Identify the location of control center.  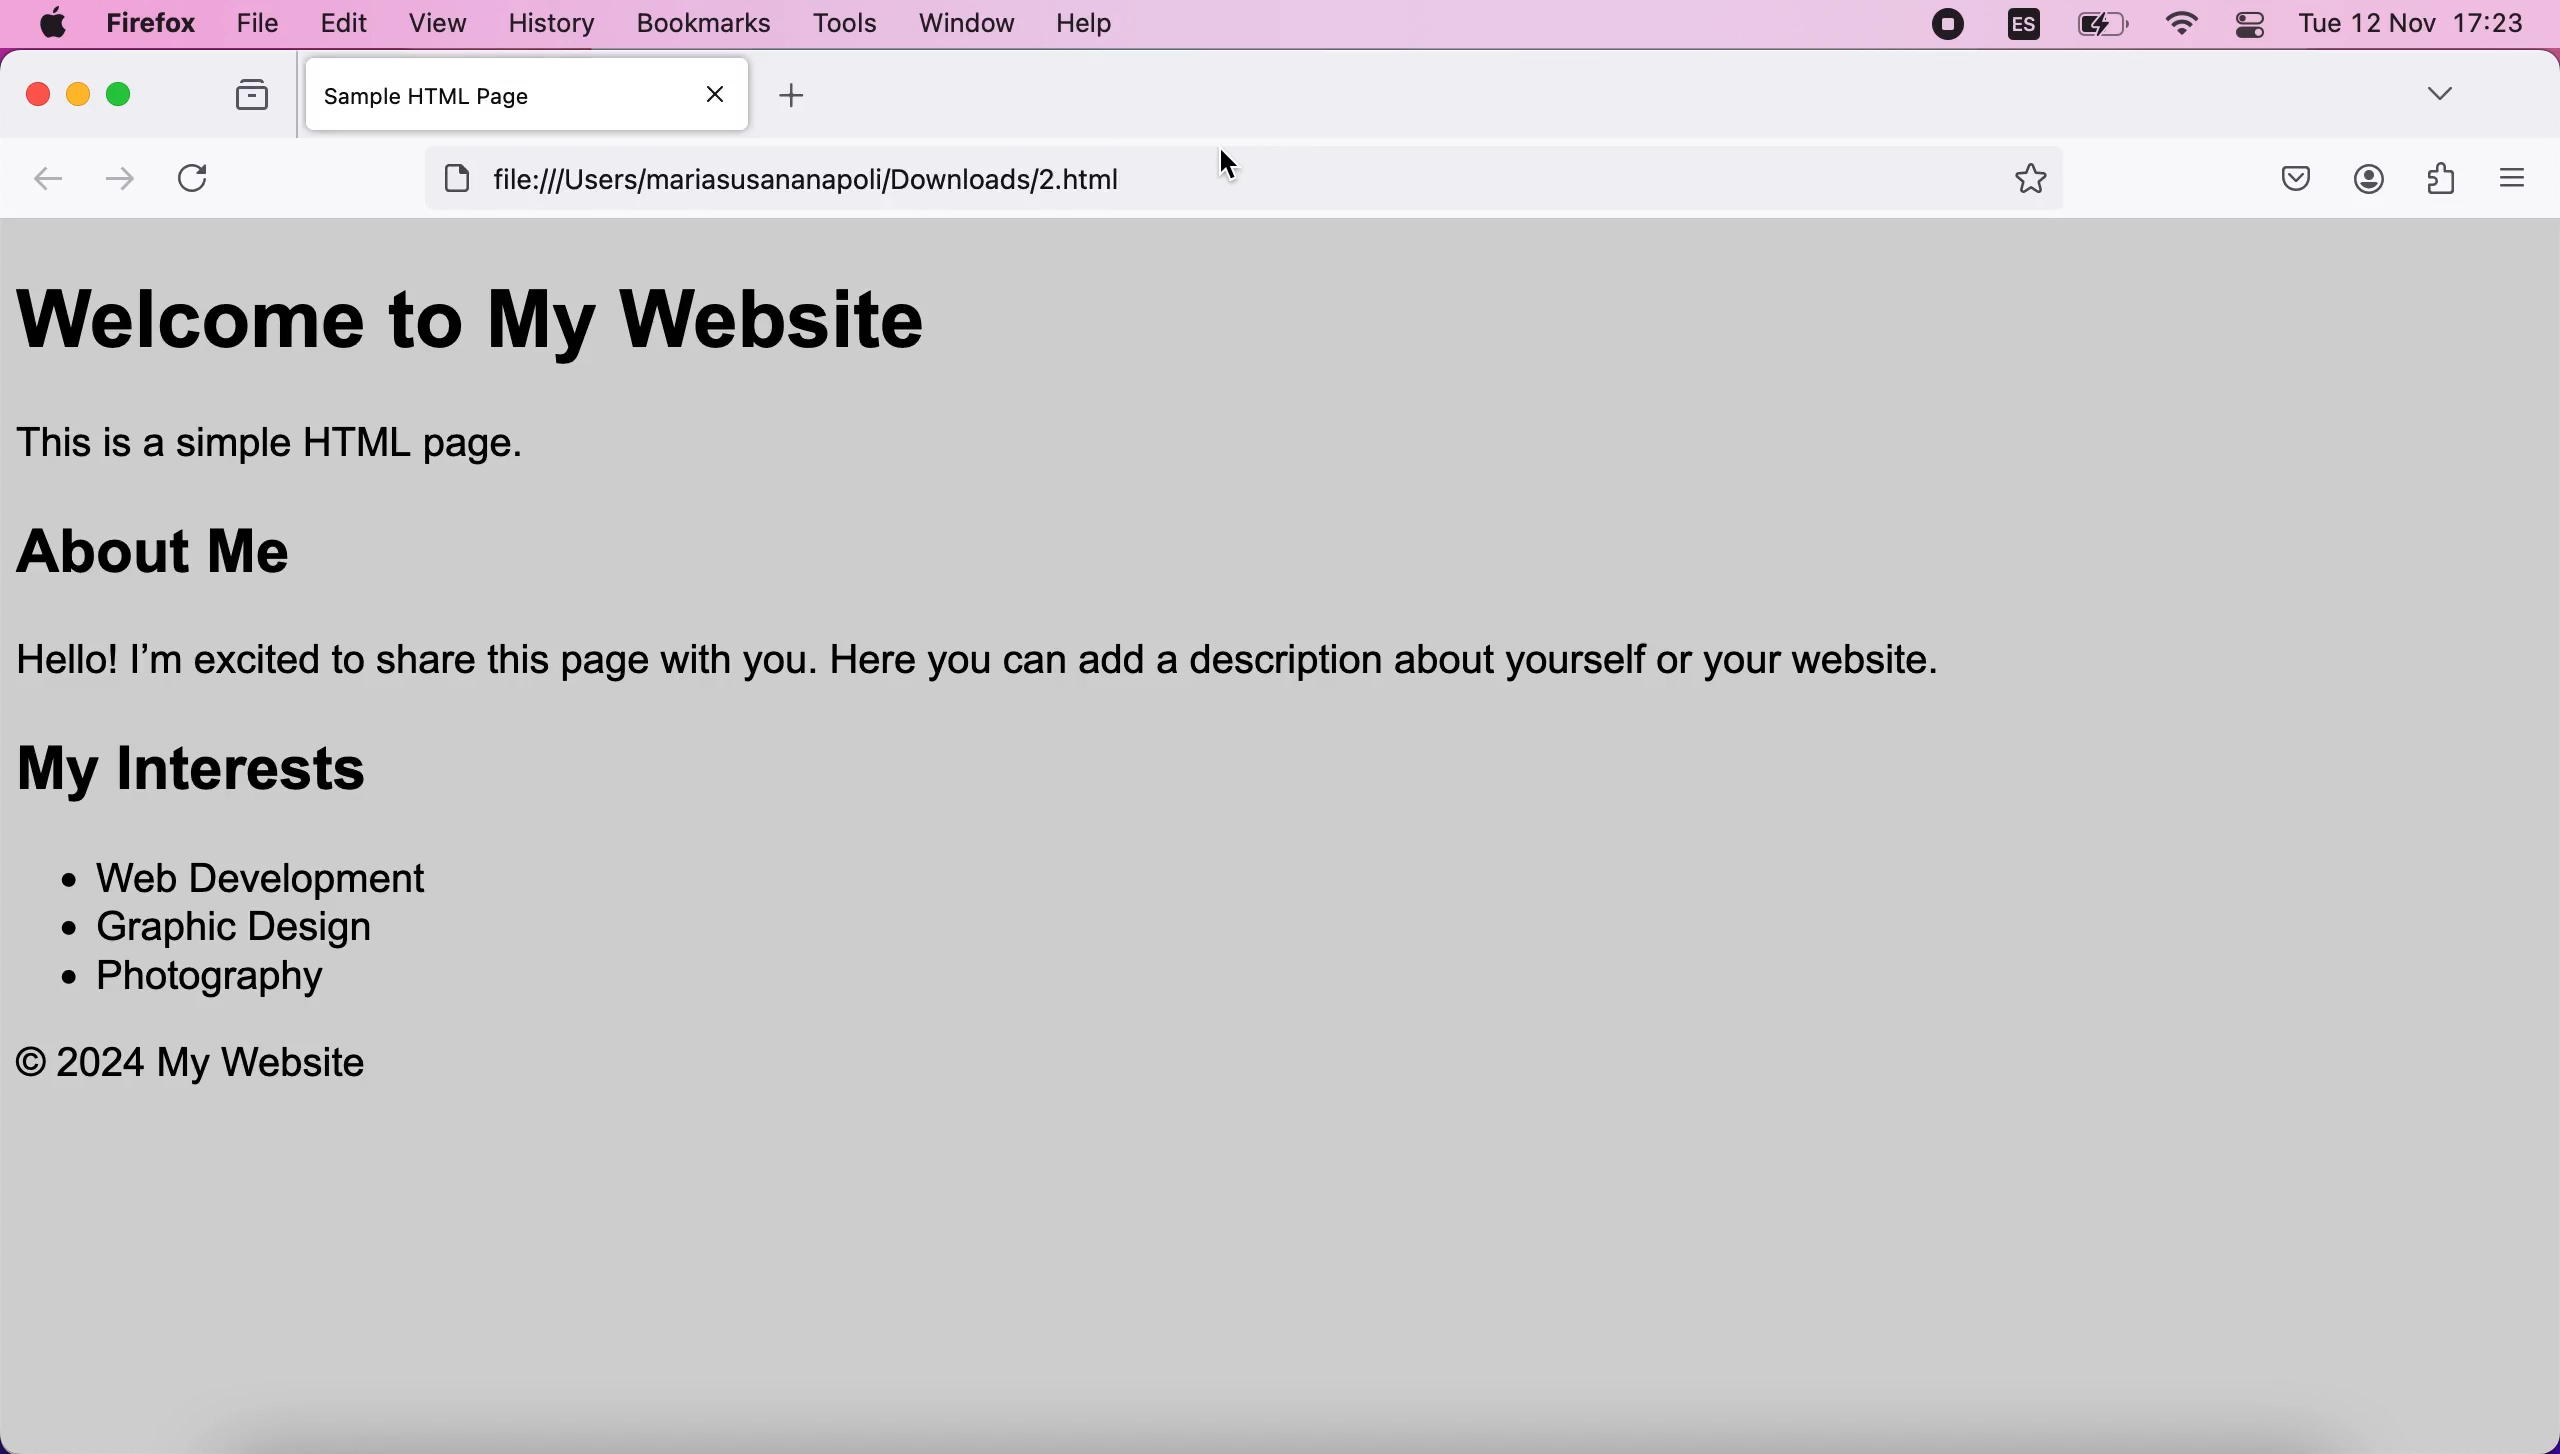
(2248, 29).